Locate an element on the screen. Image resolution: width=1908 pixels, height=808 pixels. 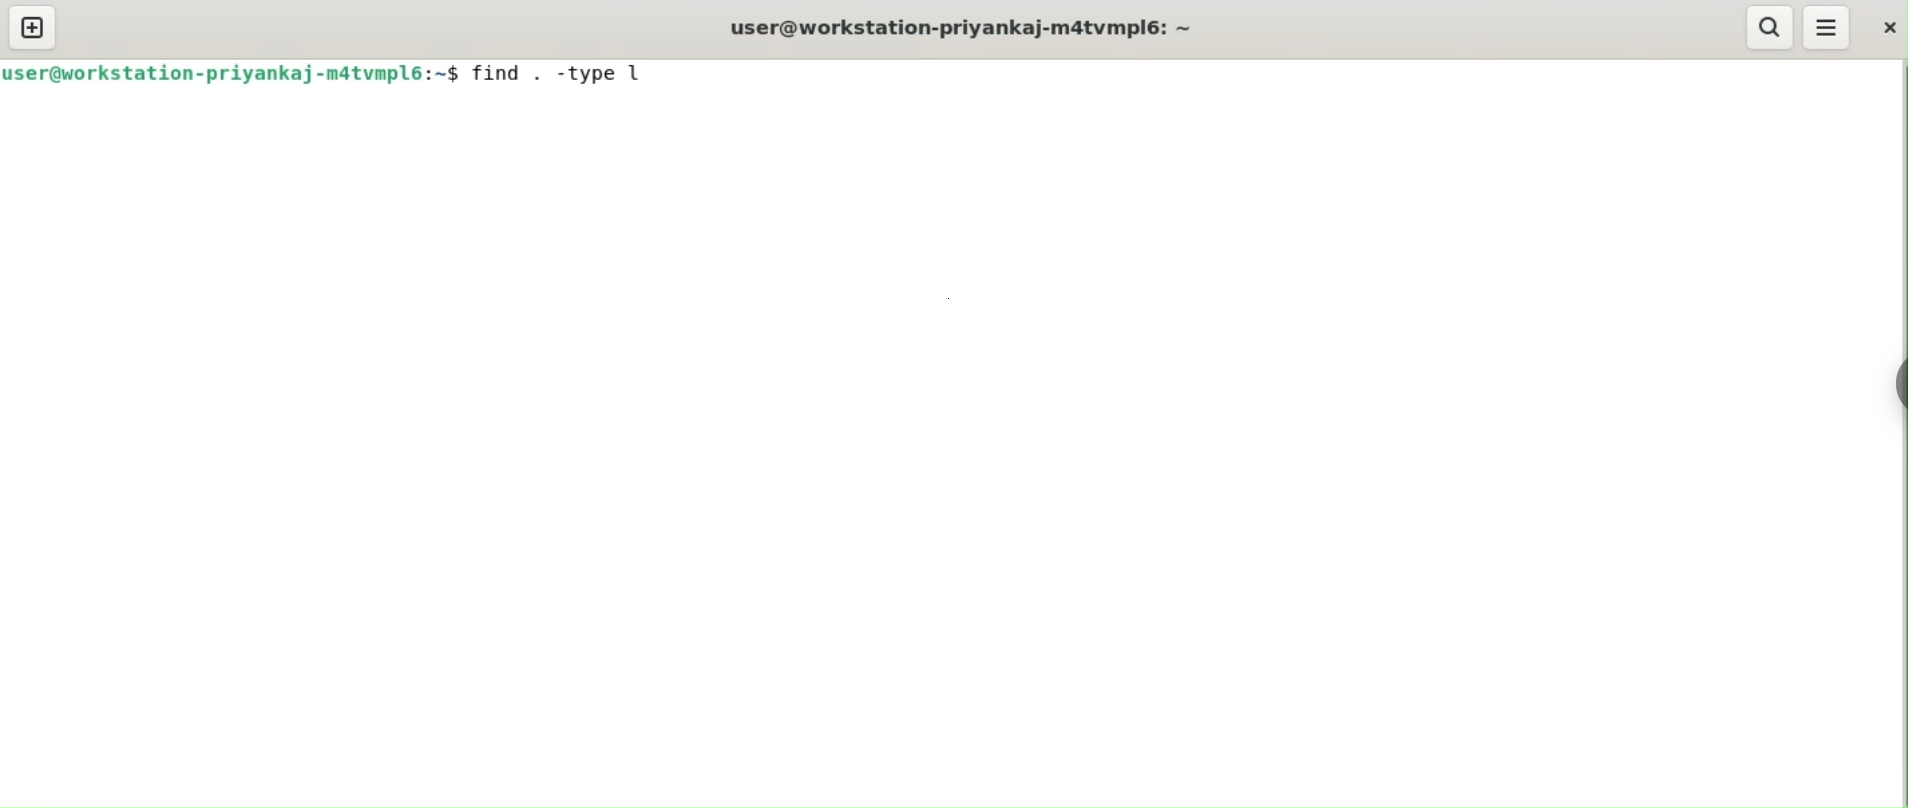
 user@workstation-priyankaj-m4tvmpl6: ~ is located at coordinates (967, 25).